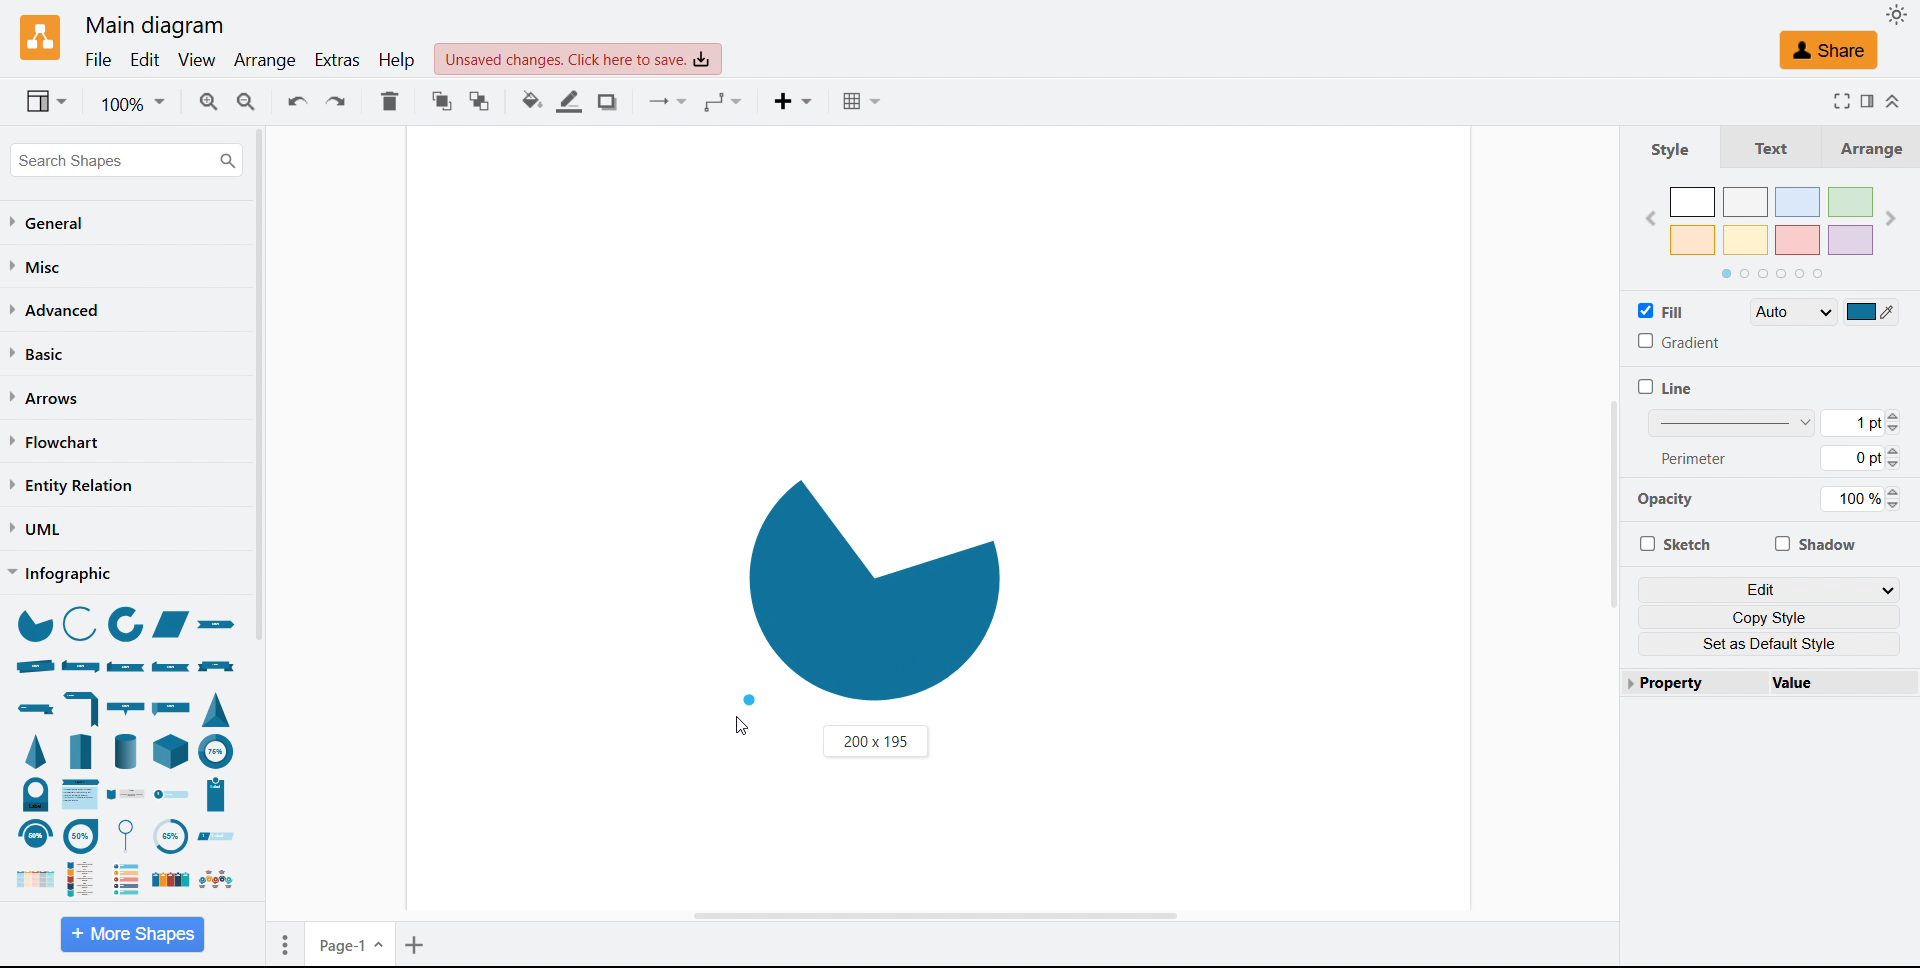  I want to click on roadmap  horizontal, so click(215, 880).